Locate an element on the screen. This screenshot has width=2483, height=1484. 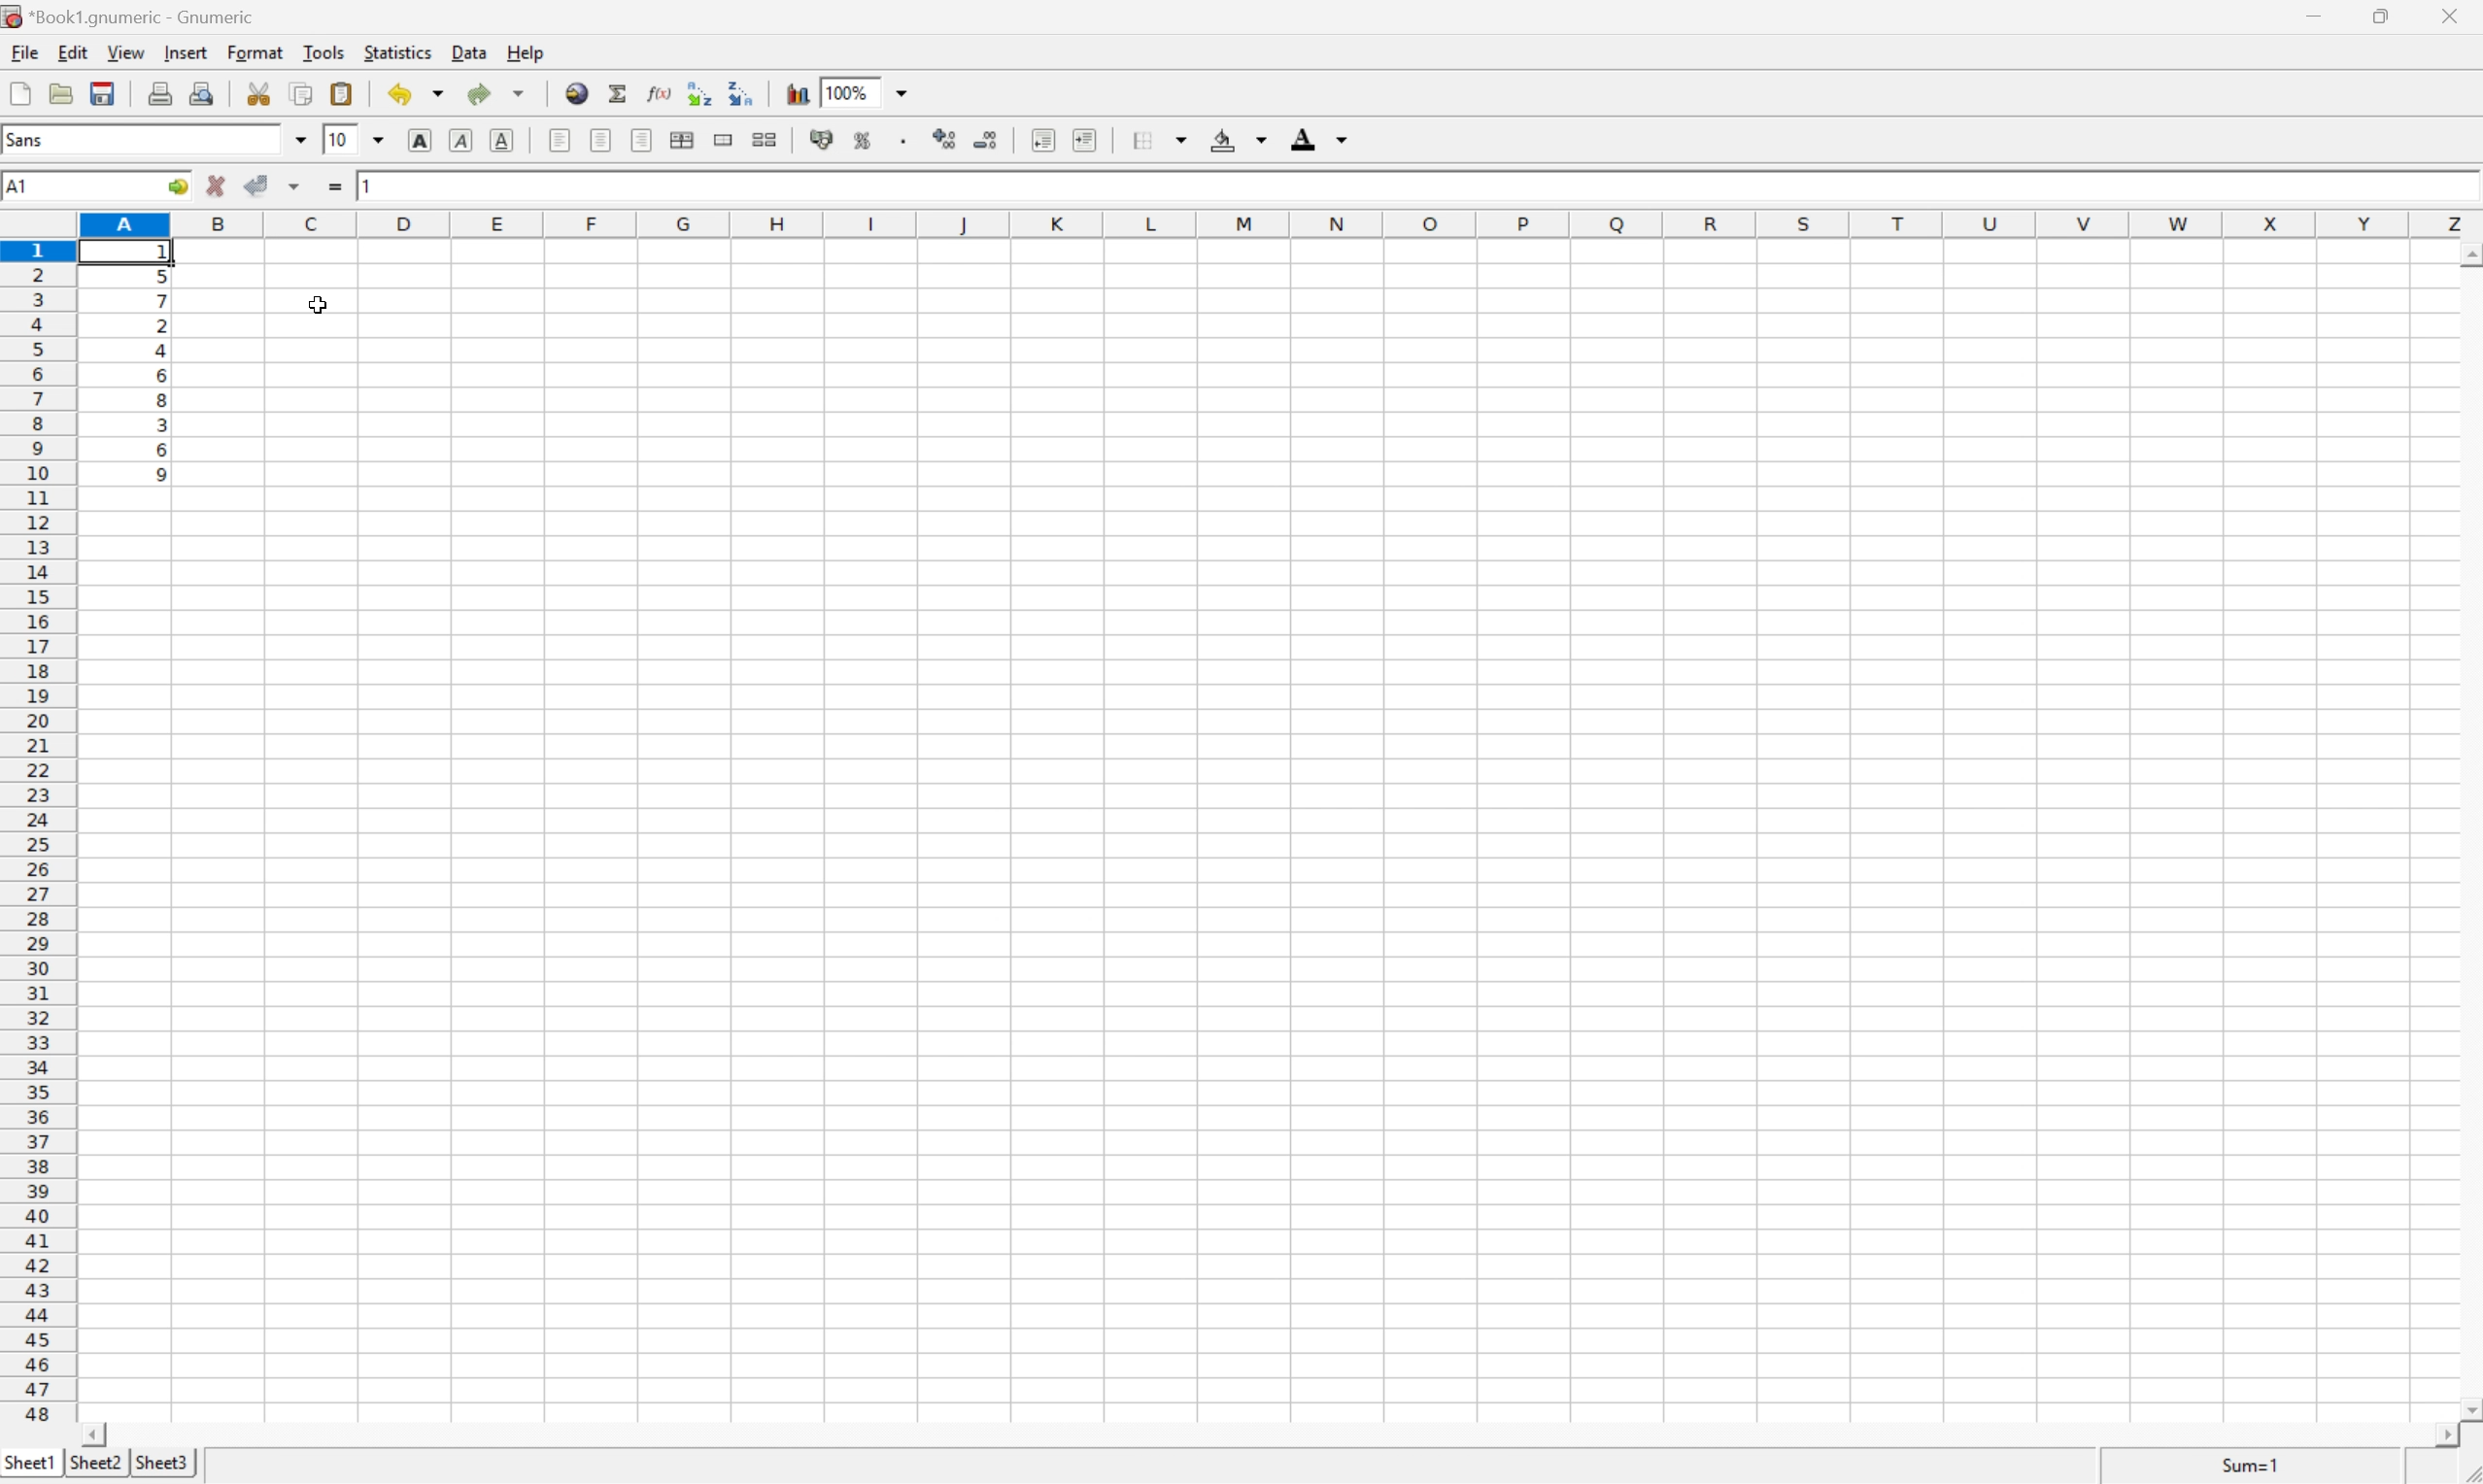
merge range of cells is located at coordinates (722, 138).